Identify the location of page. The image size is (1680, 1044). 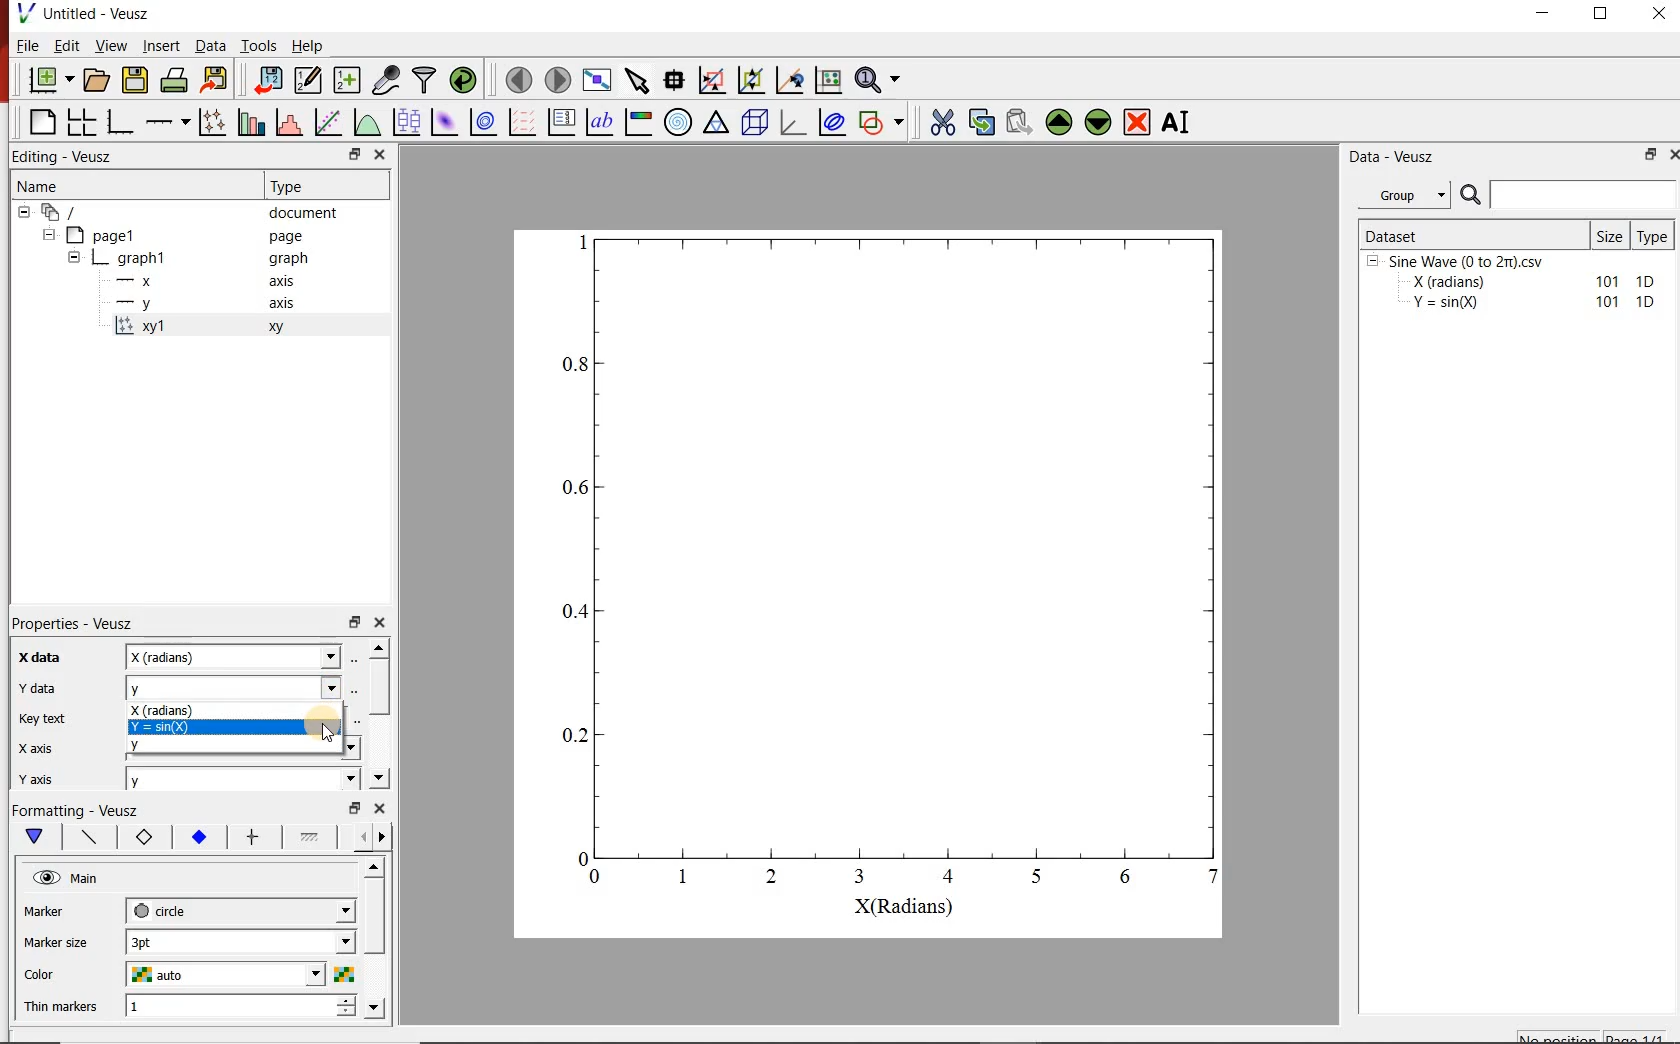
(286, 237).